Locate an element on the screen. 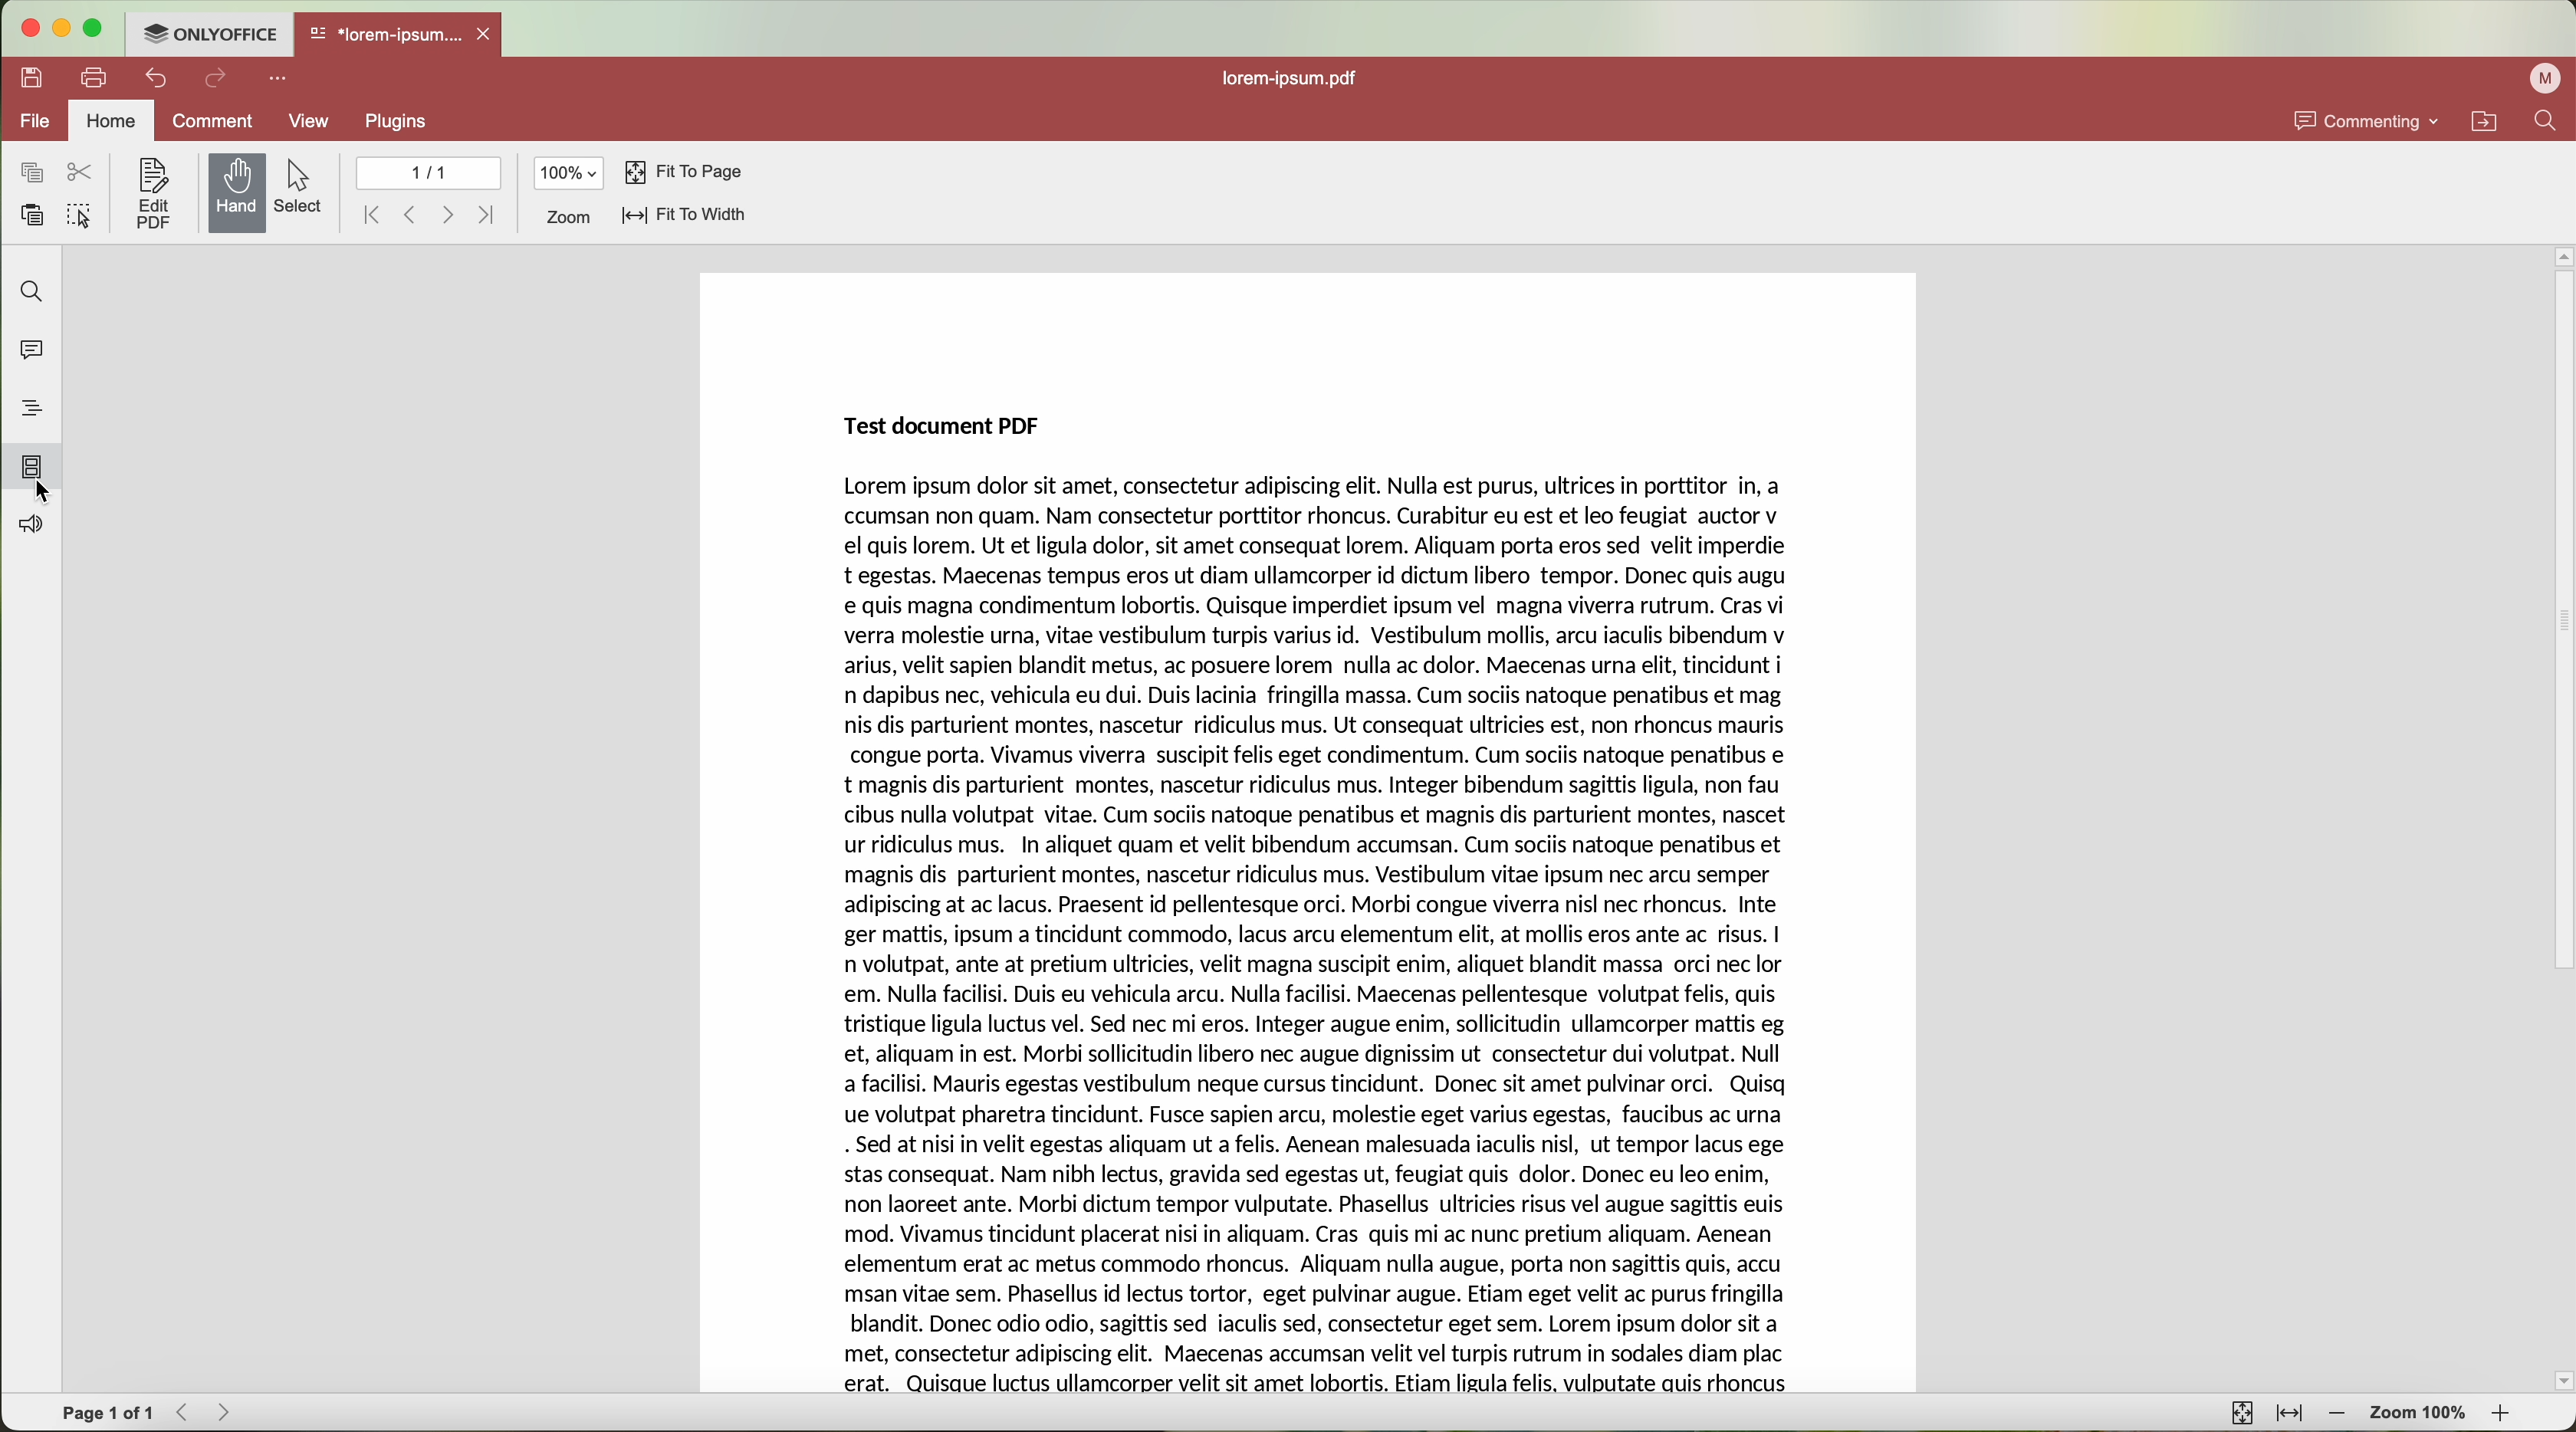  plugins is located at coordinates (396, 122).